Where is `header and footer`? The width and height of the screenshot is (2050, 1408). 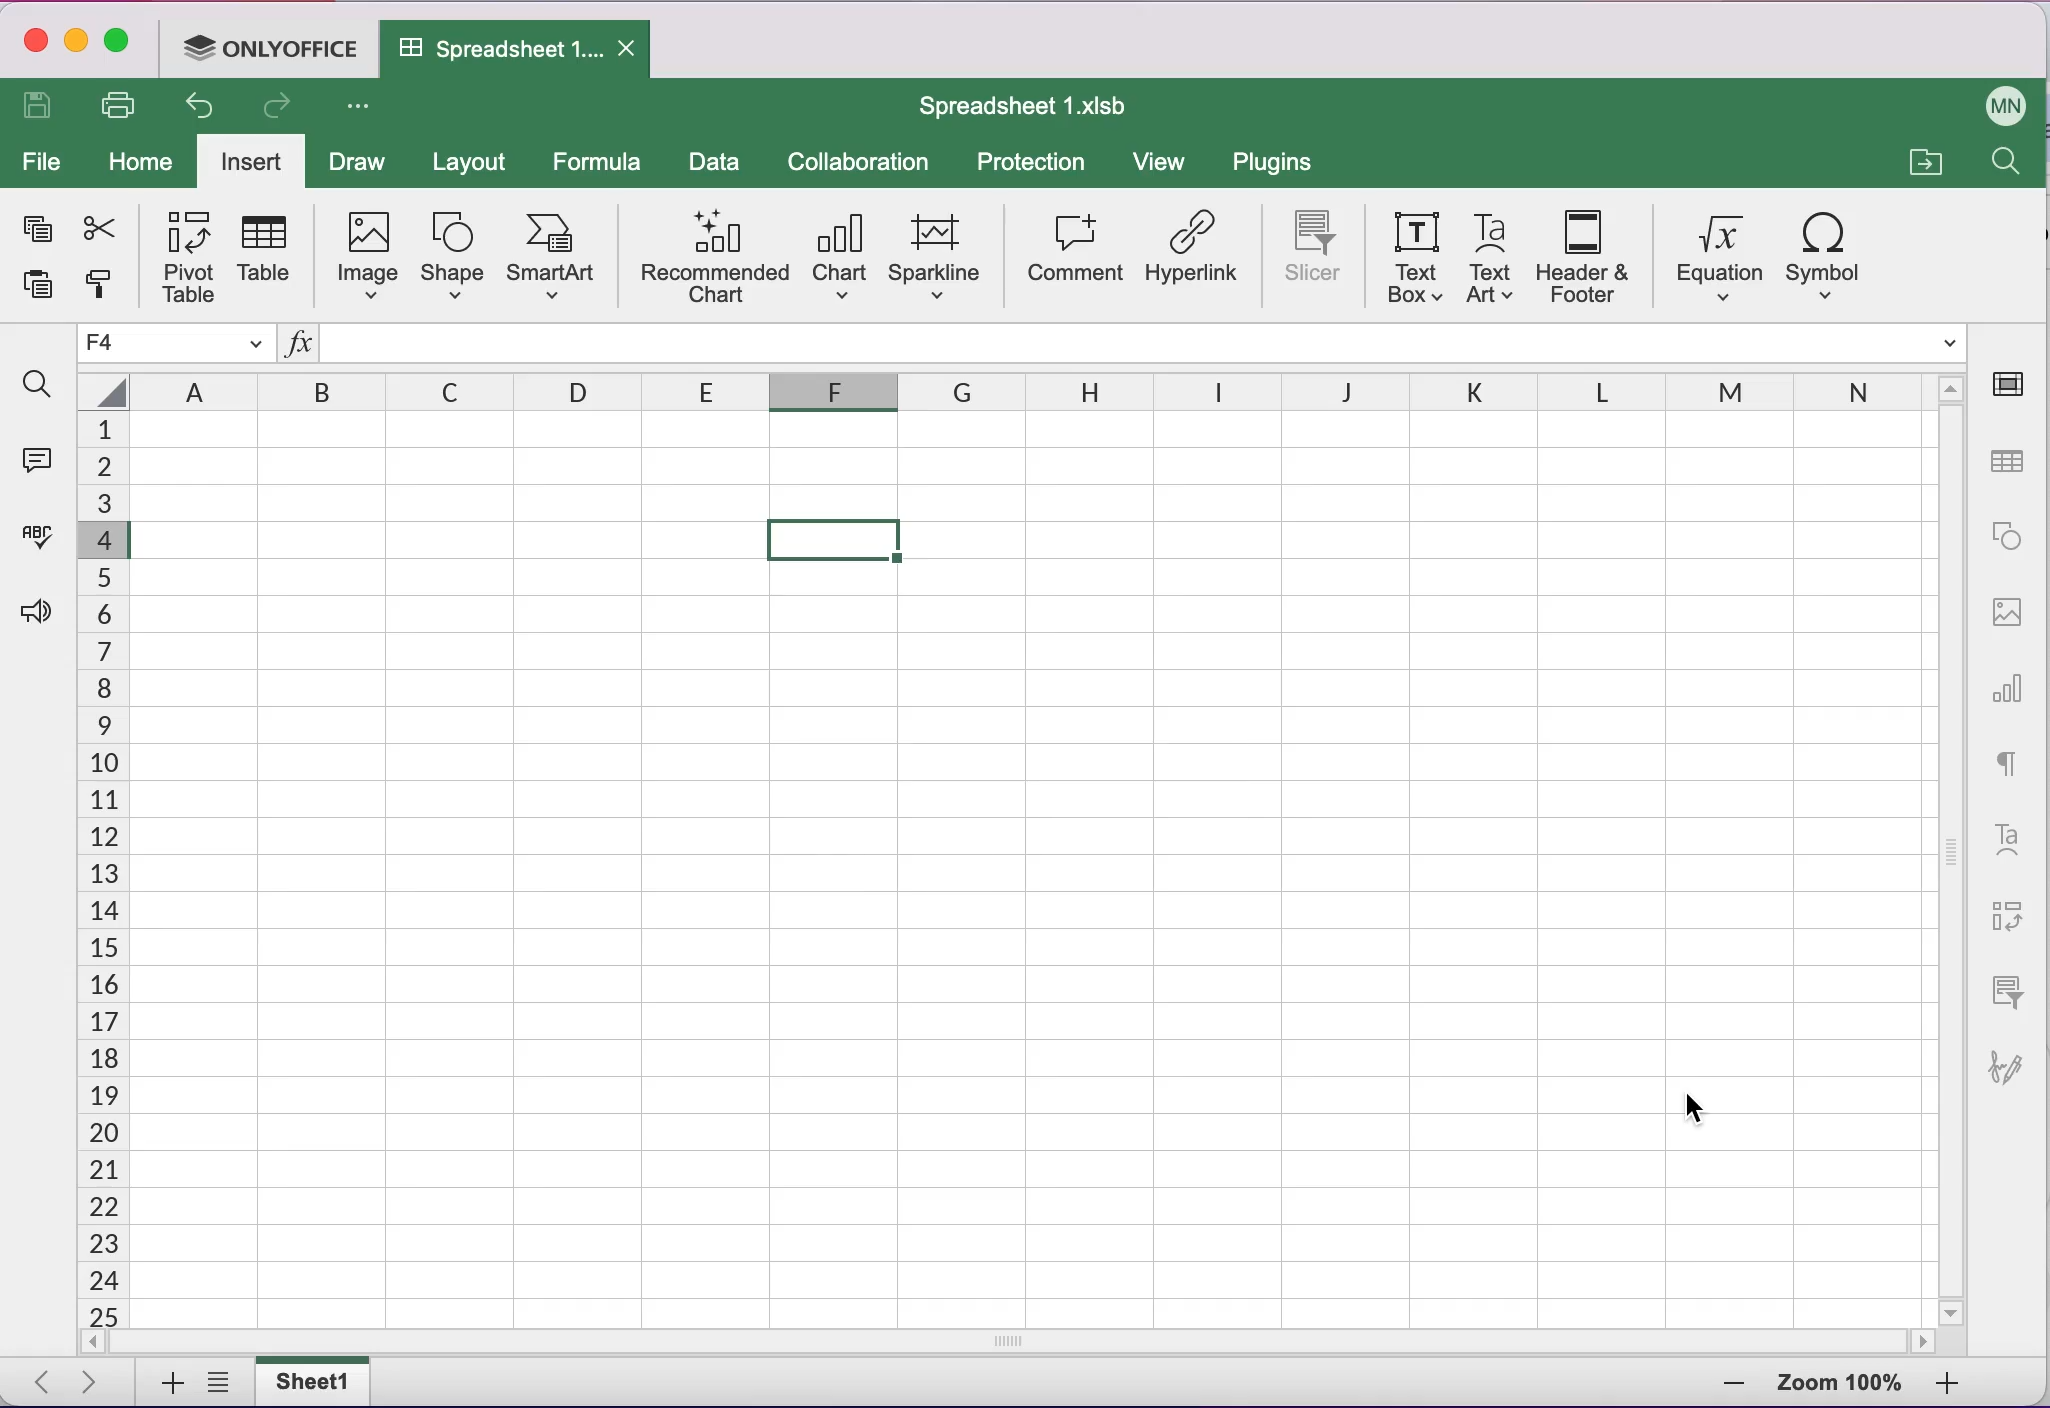
header and footer is located at coordinates (1580, 257).